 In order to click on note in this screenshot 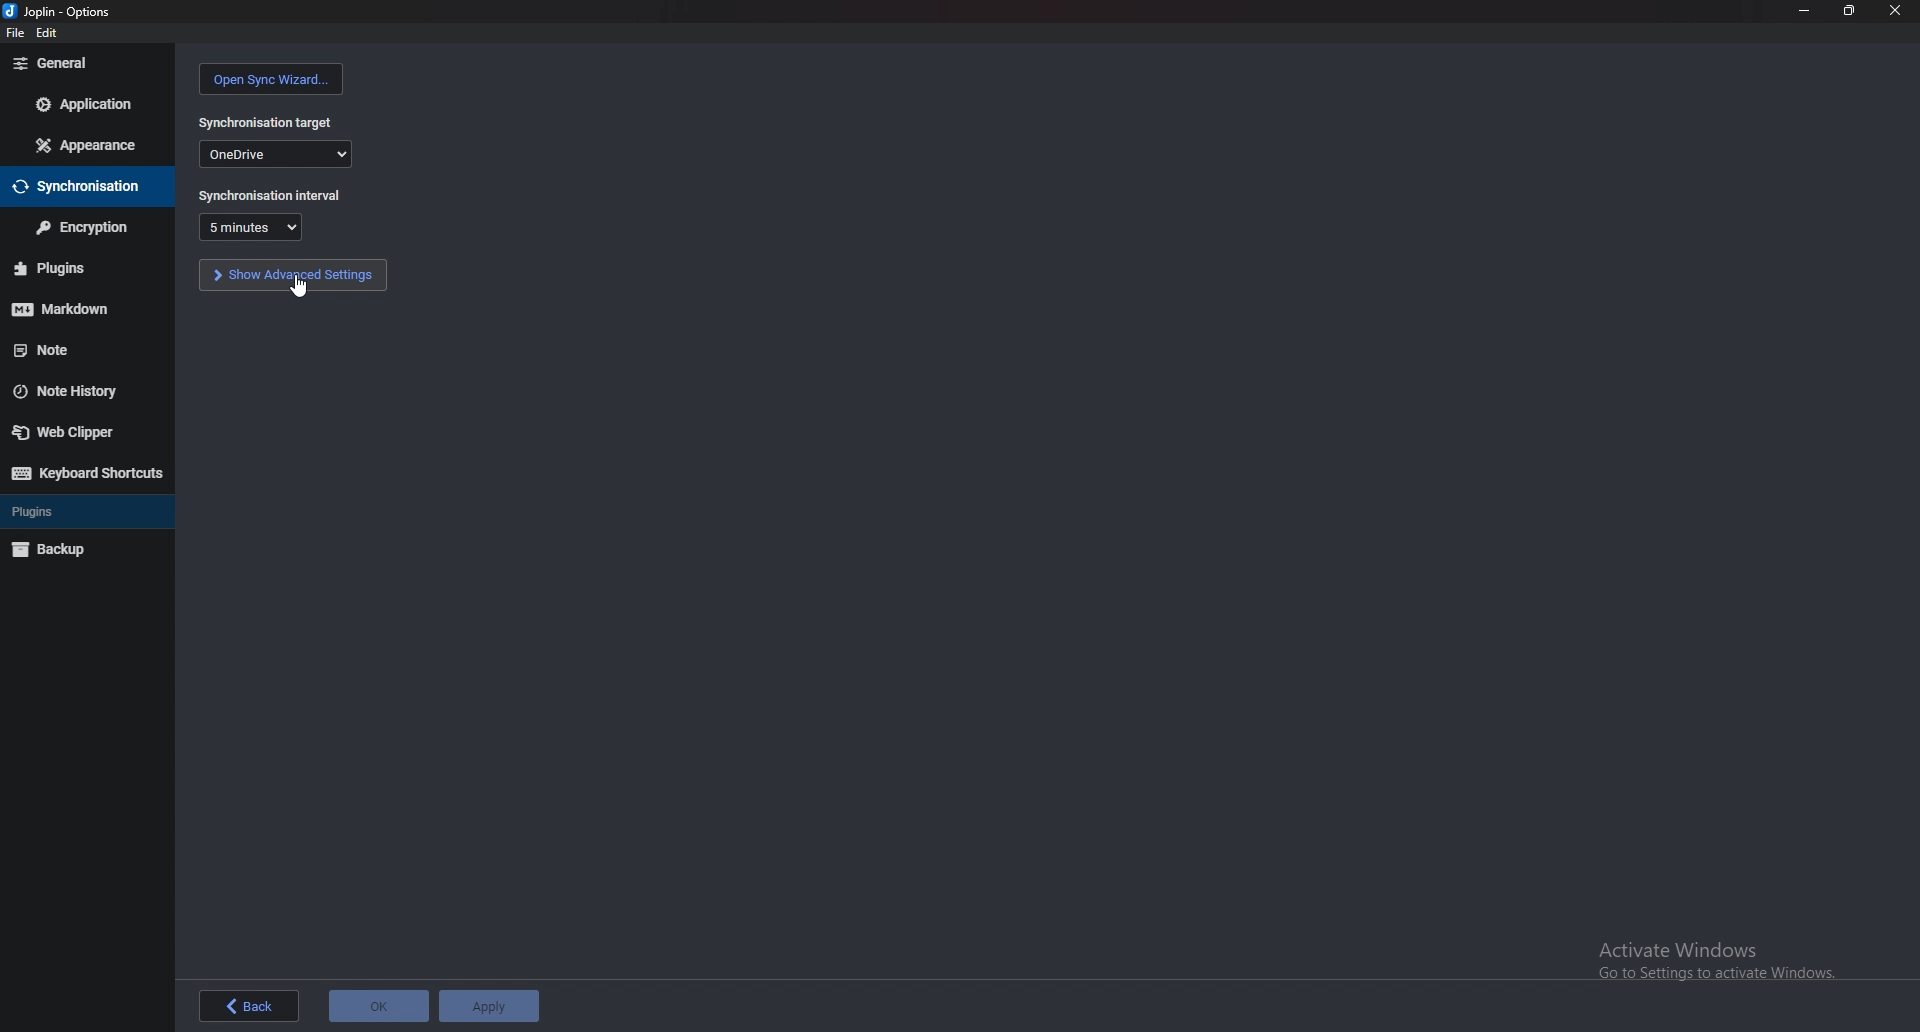, I will do `click(77, 348)`.